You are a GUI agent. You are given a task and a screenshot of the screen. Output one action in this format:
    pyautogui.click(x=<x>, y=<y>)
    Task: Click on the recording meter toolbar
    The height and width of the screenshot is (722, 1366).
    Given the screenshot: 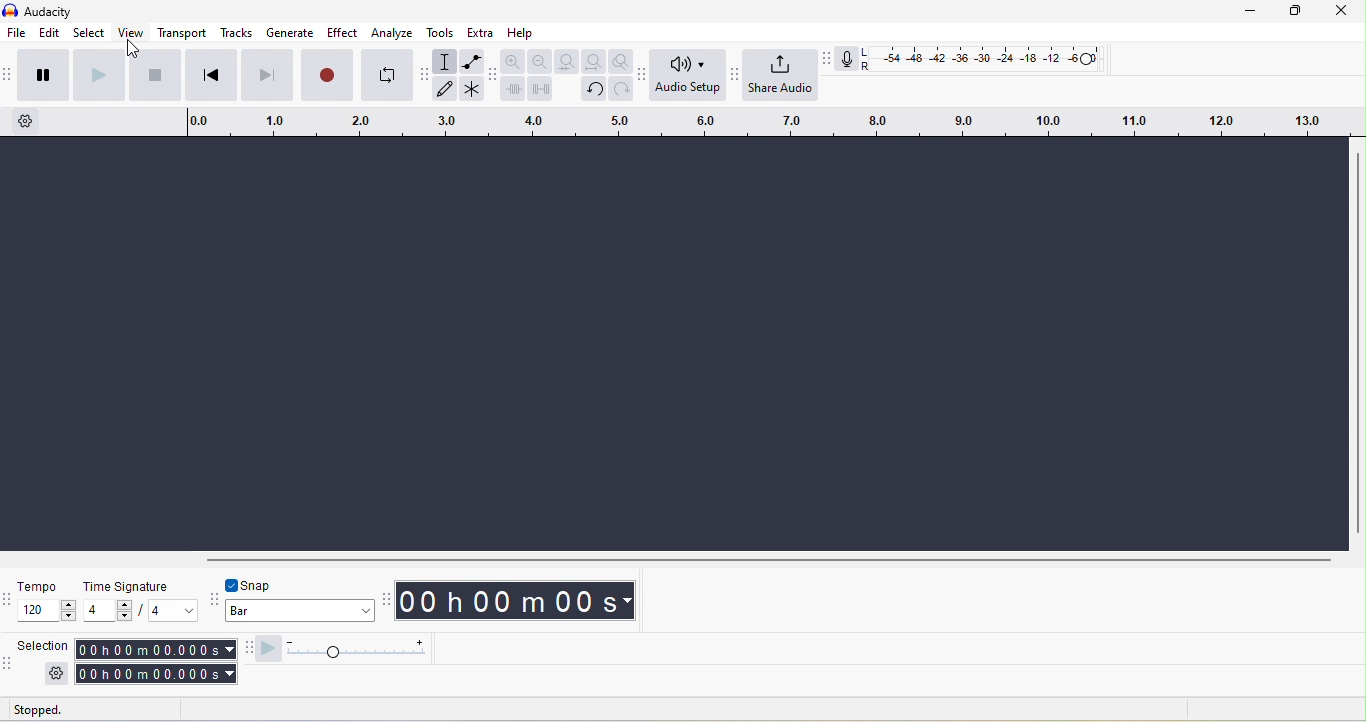 What is the action you would take?
    pyautogui.click(x=826, y=59)
    